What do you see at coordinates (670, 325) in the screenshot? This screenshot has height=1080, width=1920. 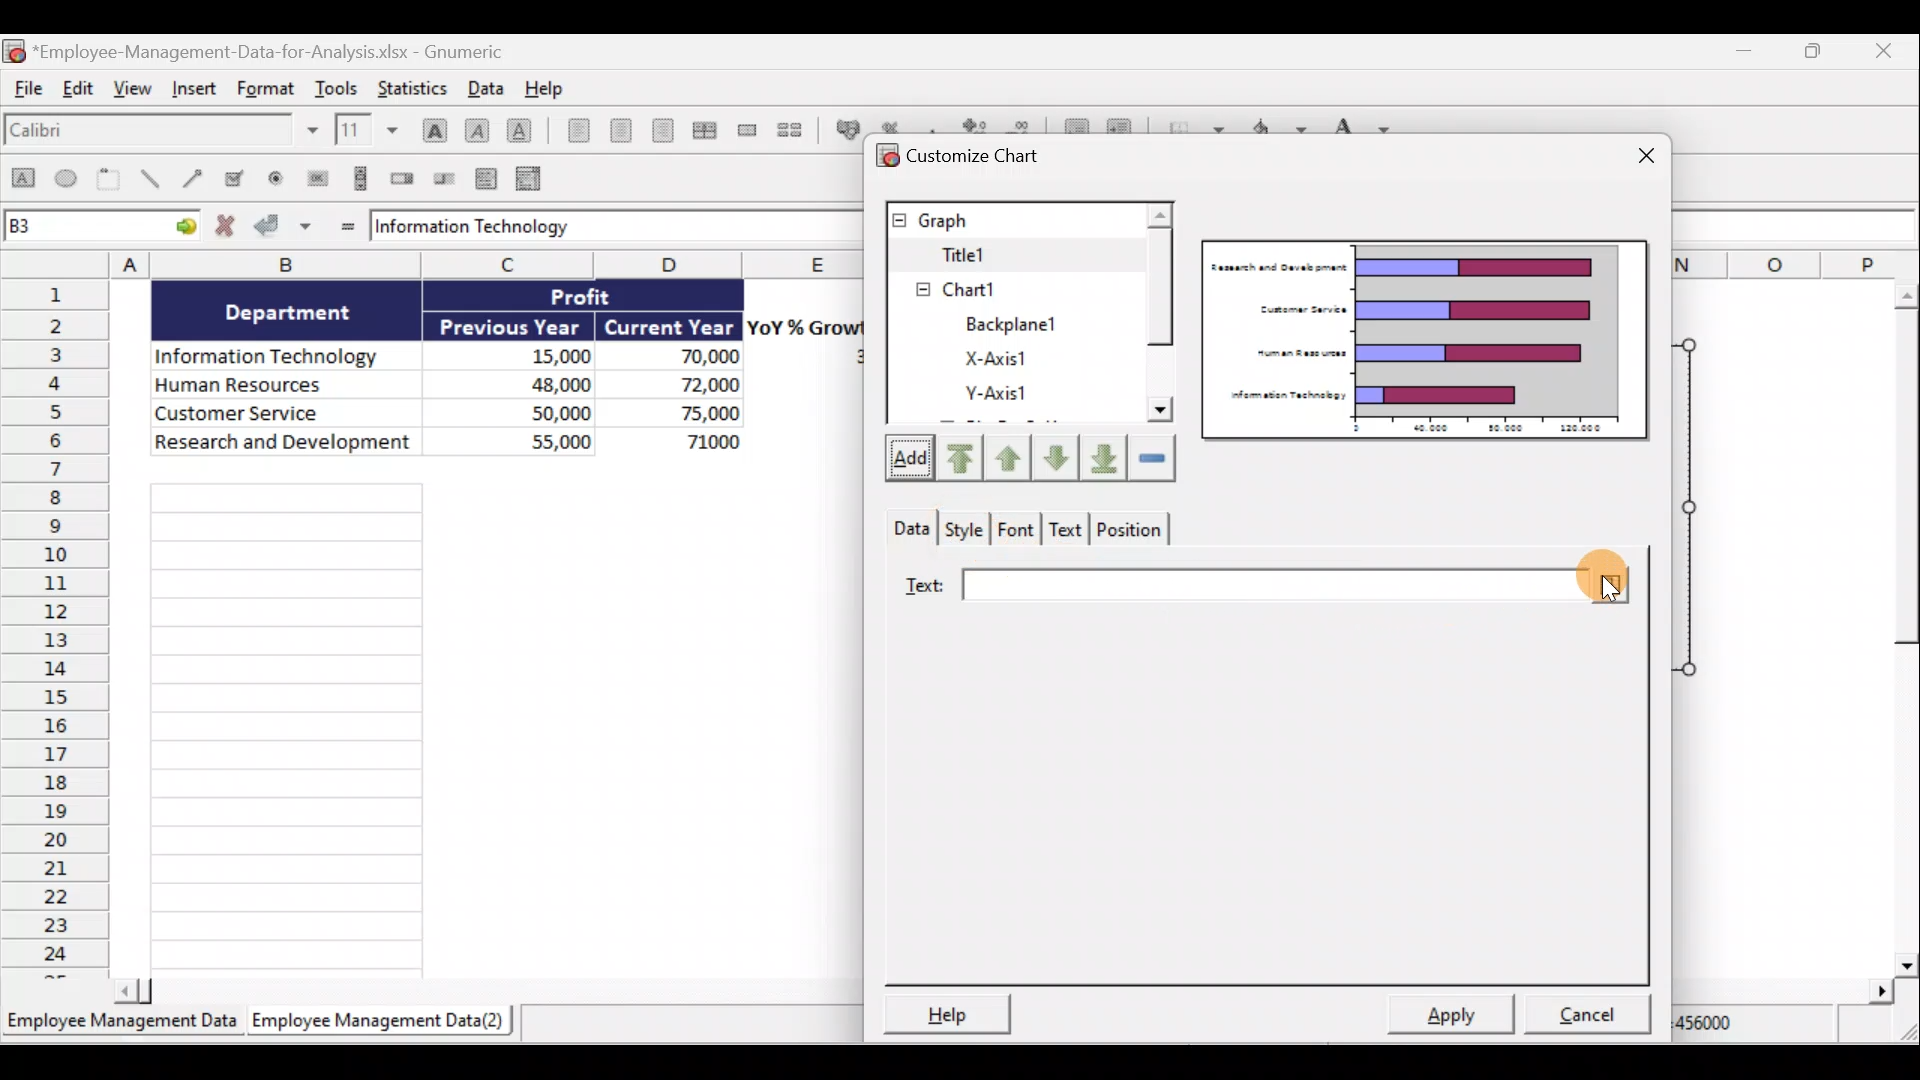 I see `Current Year` at bounding box center [670, 325].